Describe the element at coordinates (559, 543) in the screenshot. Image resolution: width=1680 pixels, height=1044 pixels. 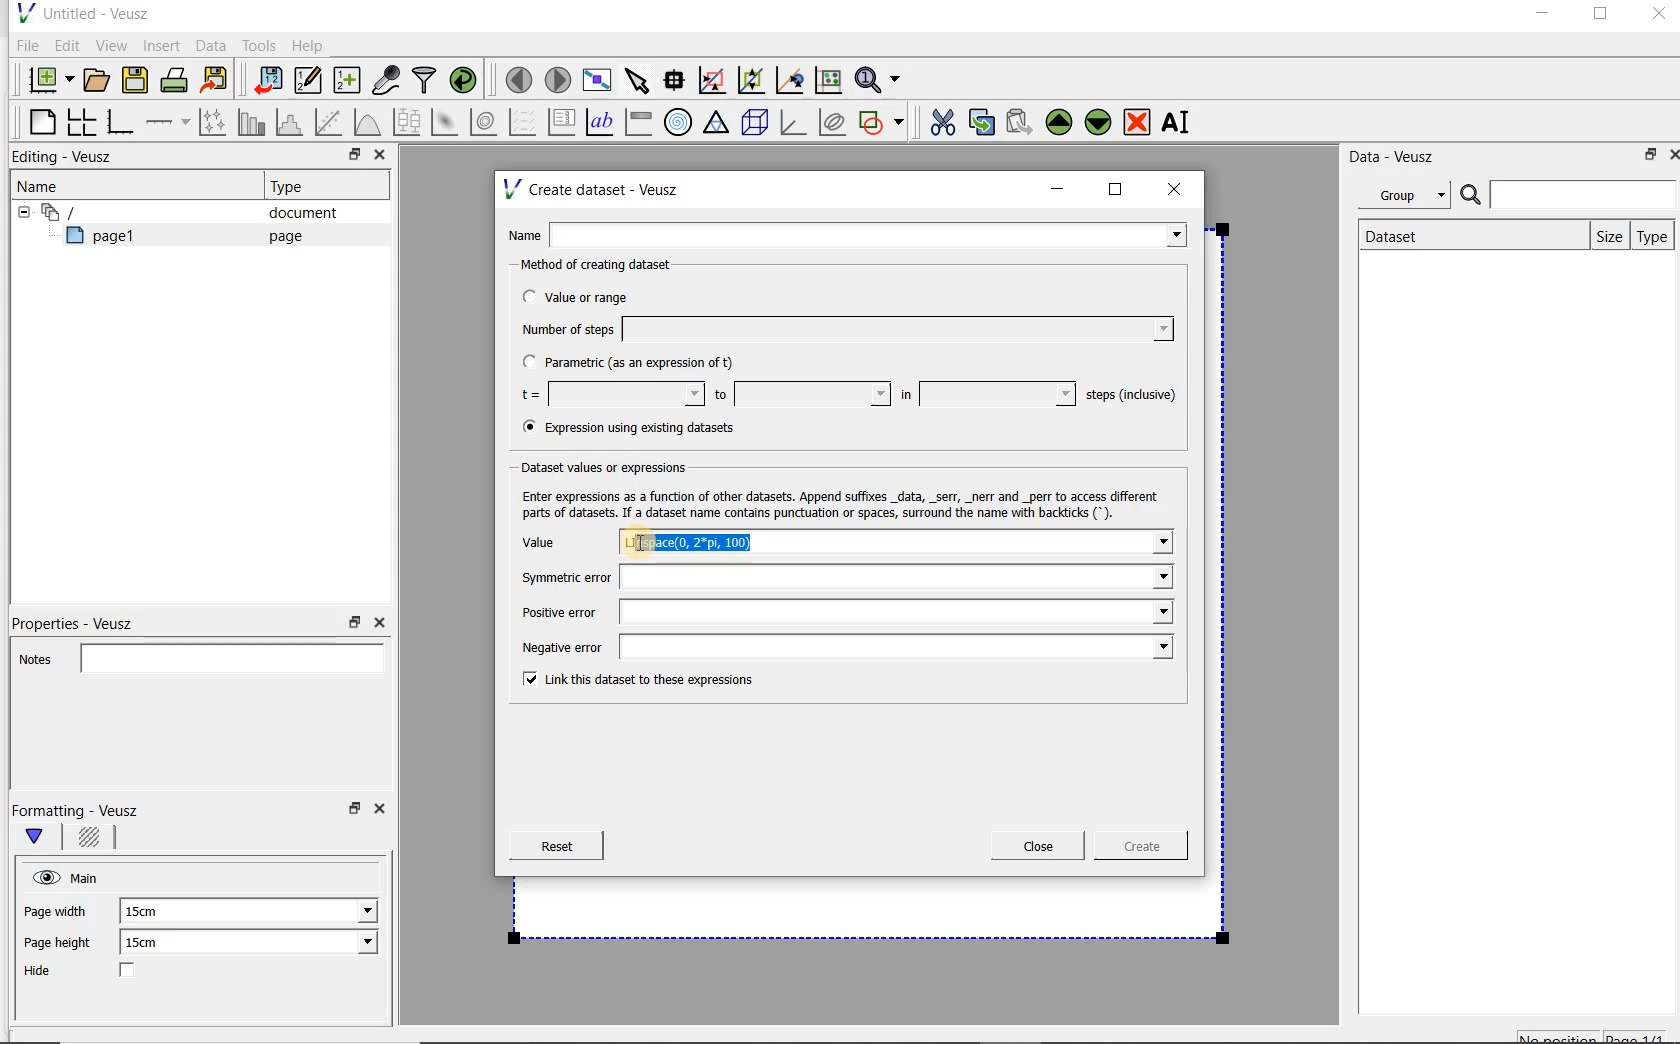
I see `Value` at that location.